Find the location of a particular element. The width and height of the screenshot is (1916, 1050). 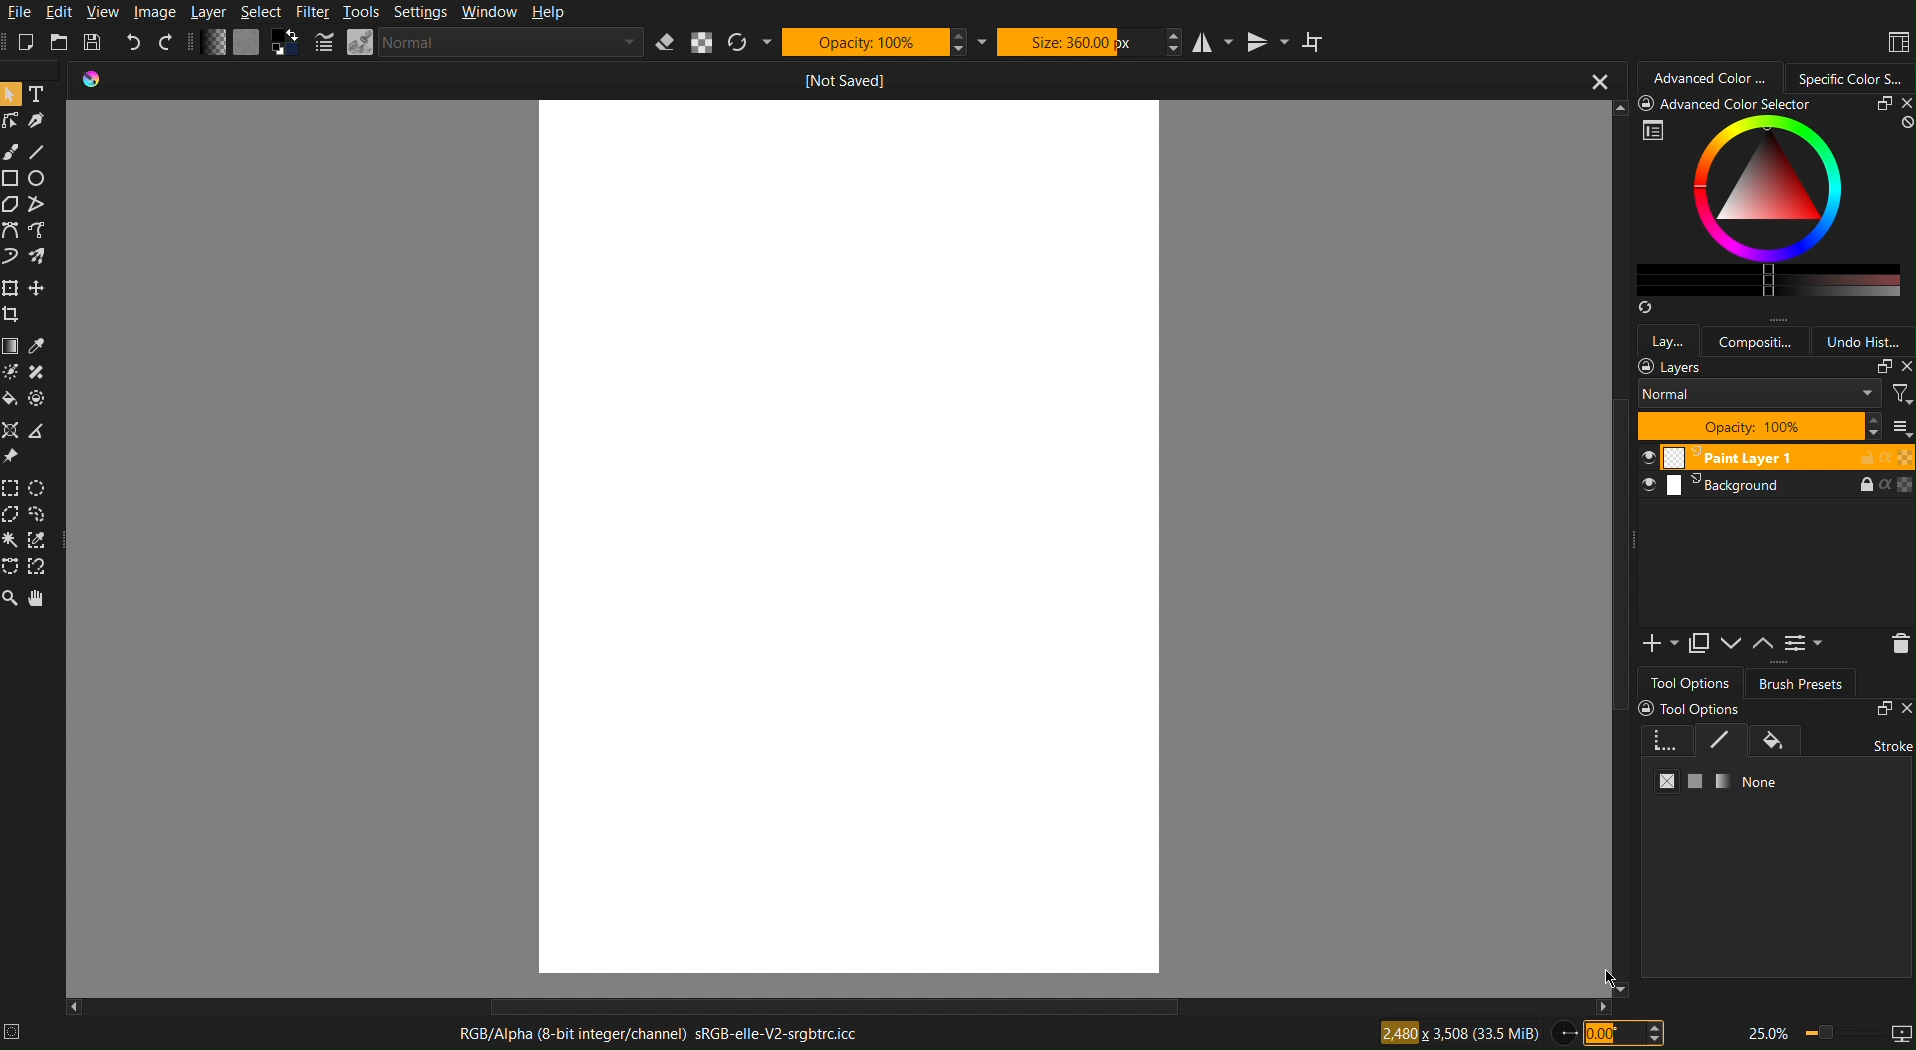

Help is located at coordinates (550, 13).